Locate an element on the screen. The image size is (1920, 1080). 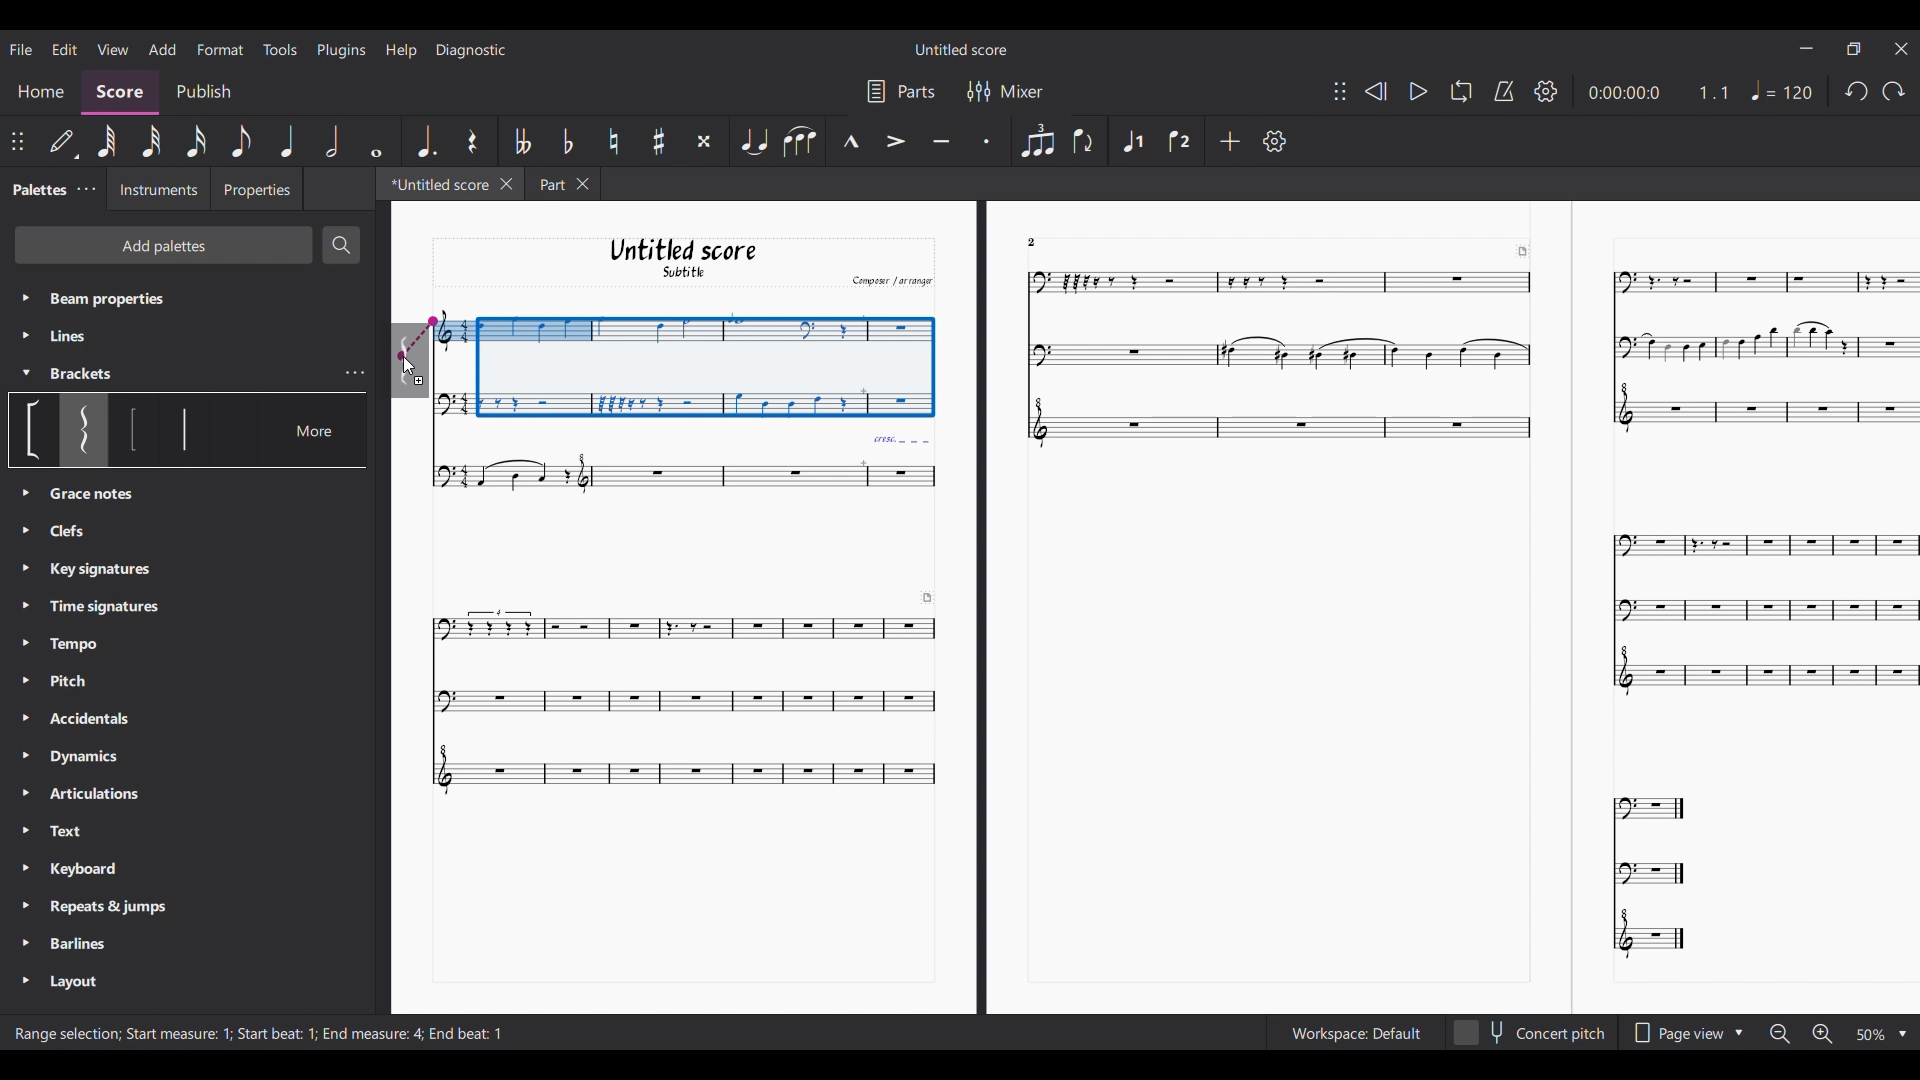
Rest is located at coordinates (472, 140).